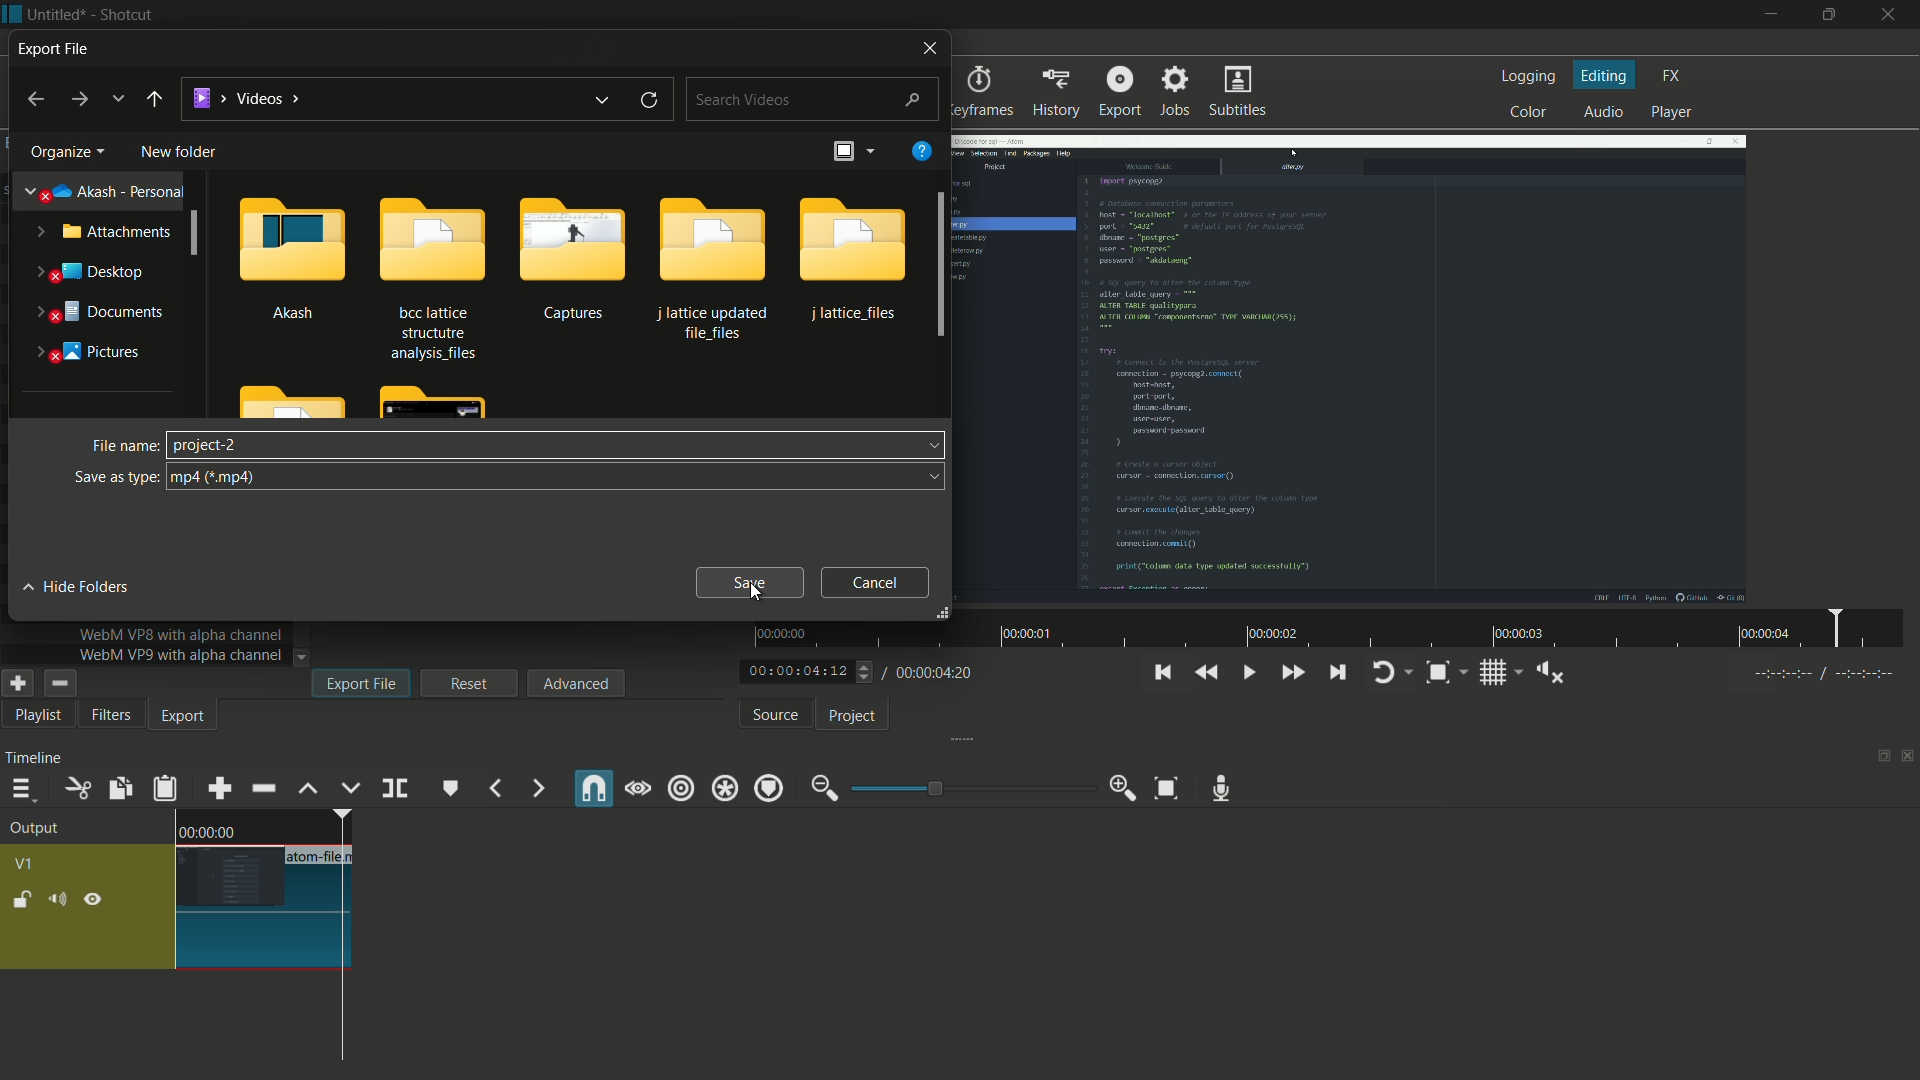 This screenshot has width=1920, height=1080. What do you see at coordinates (99, 193) in the screenshot?
I see `akash personal` at bounding box center [99, 193].